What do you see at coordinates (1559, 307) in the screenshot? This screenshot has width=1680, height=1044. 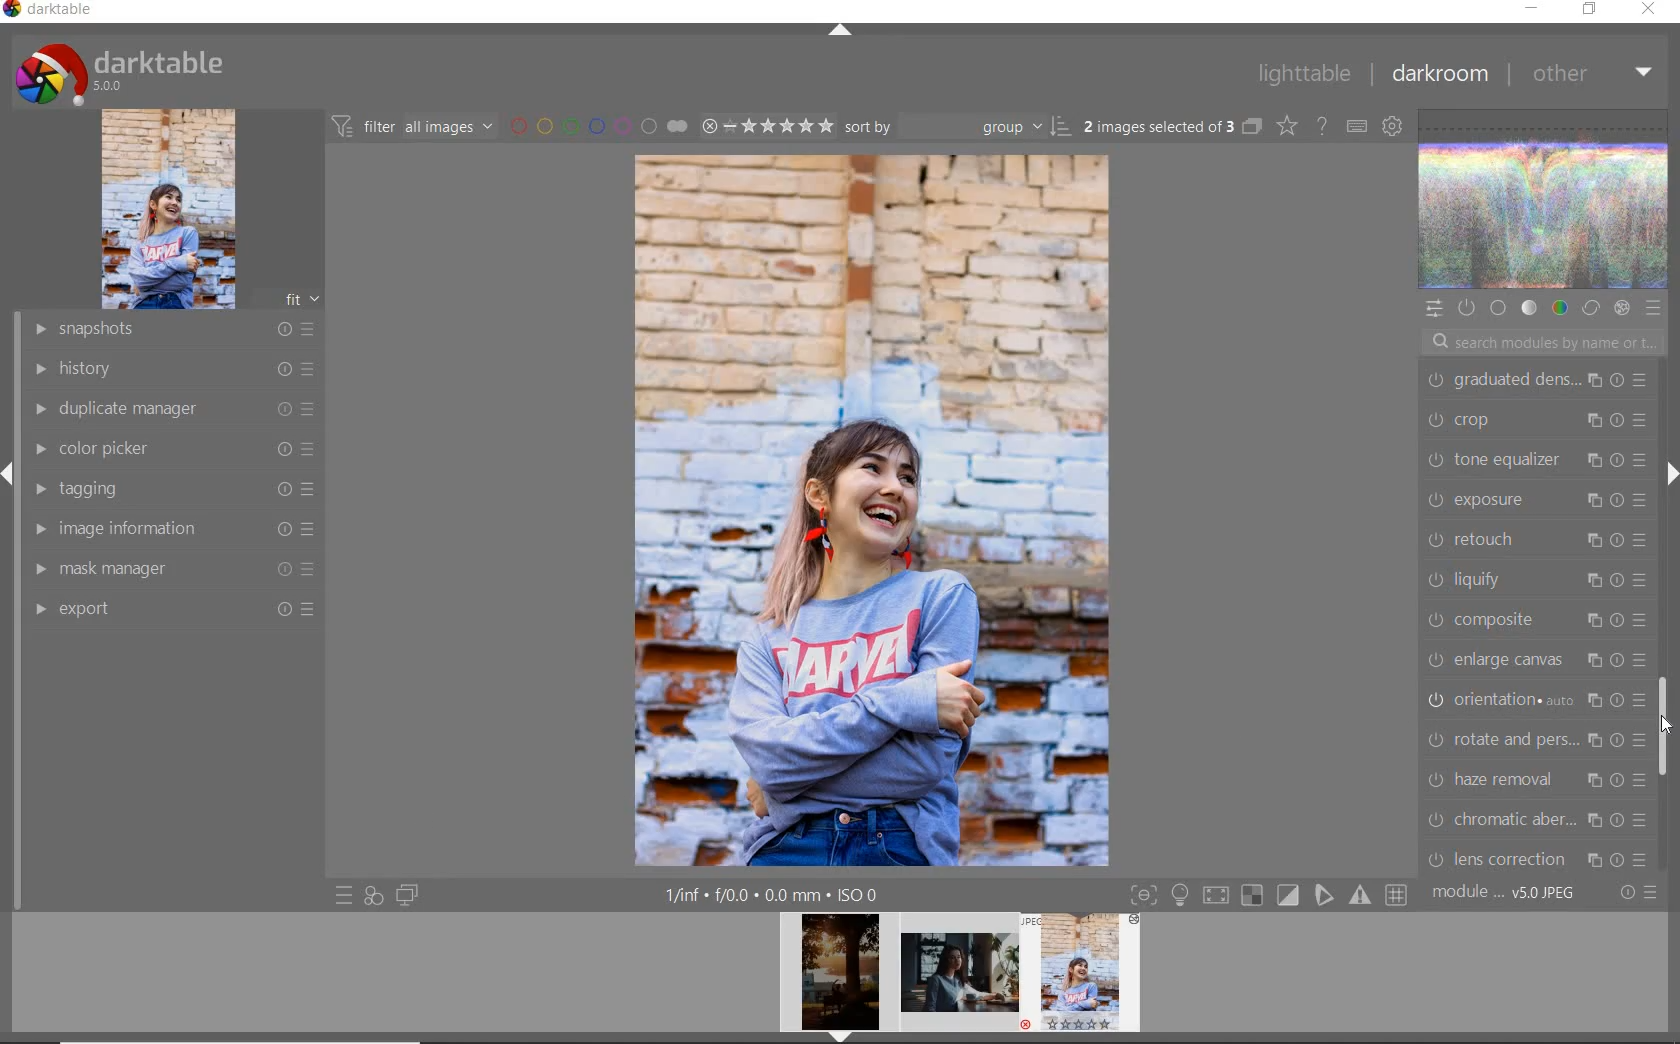 I see `color` at bounding box center [1559, 307].